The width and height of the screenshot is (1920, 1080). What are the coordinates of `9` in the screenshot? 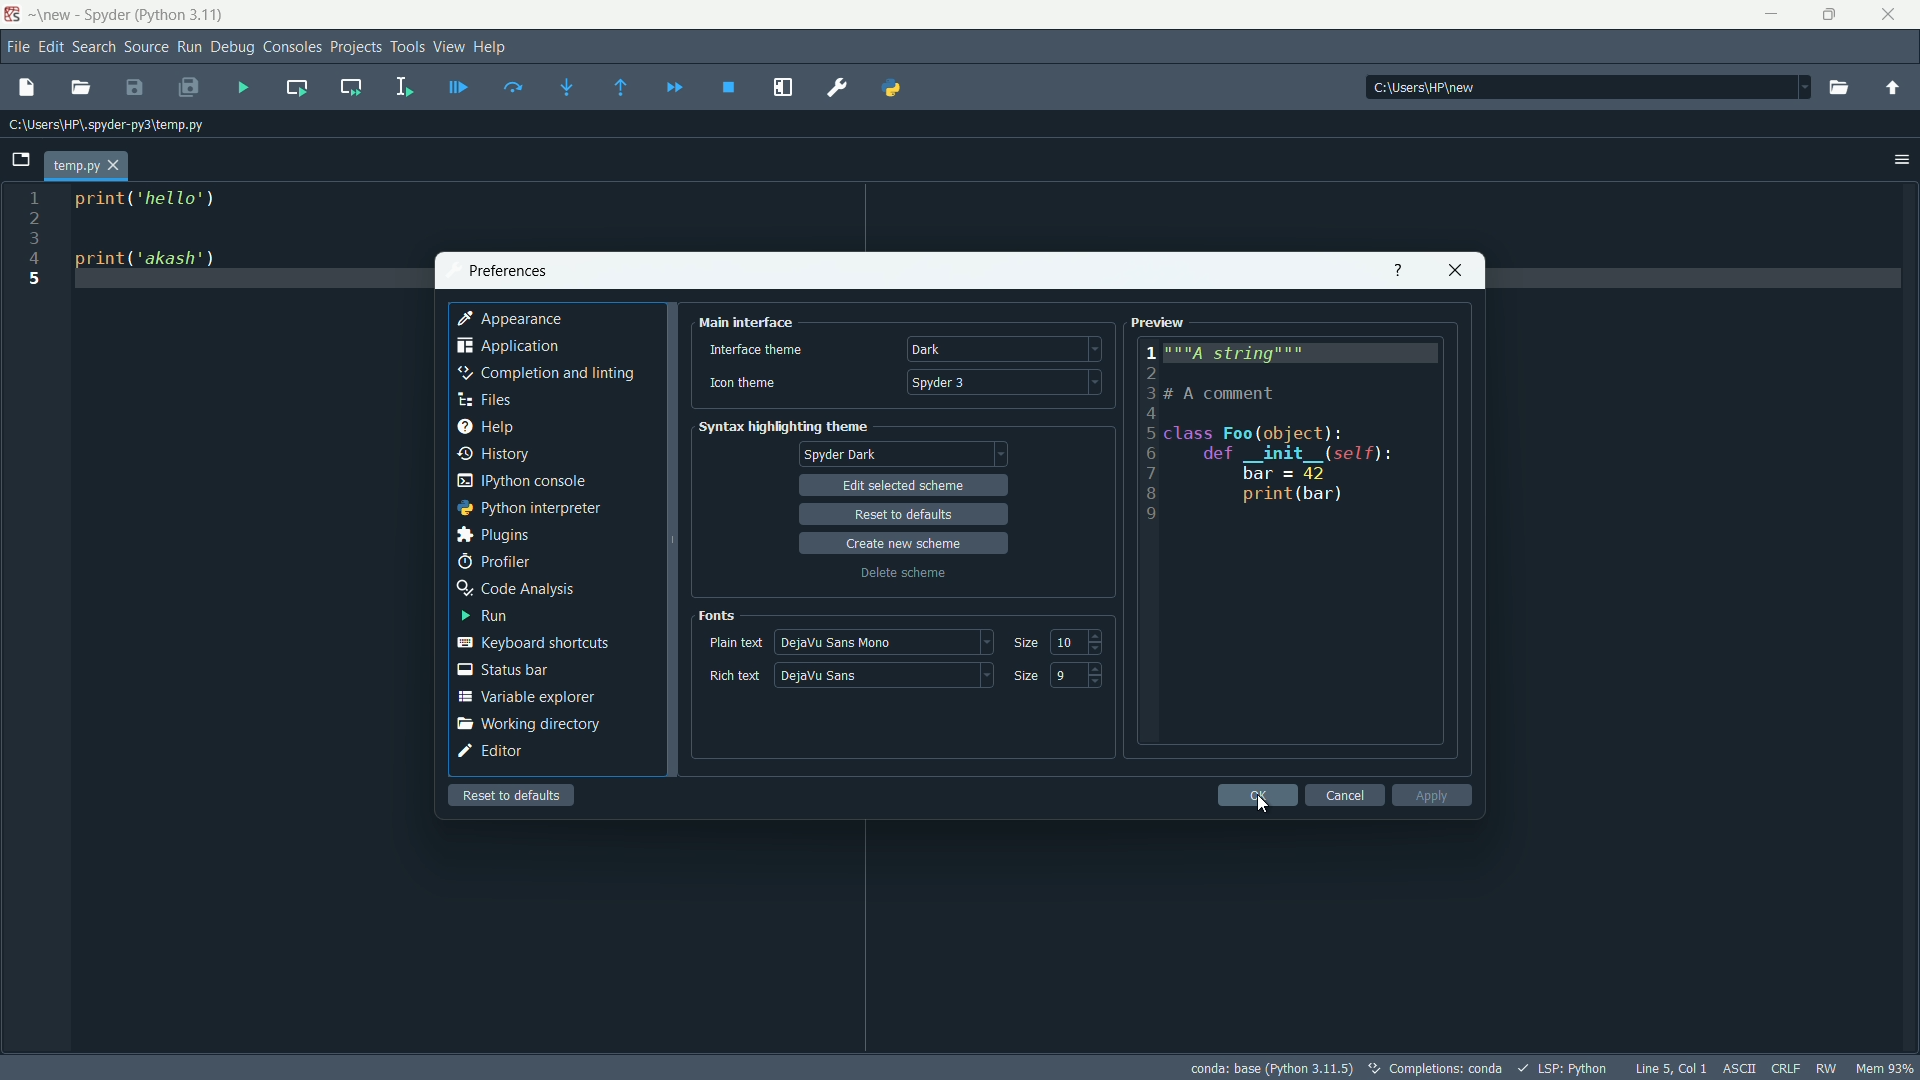 It's located at (1065, 674).